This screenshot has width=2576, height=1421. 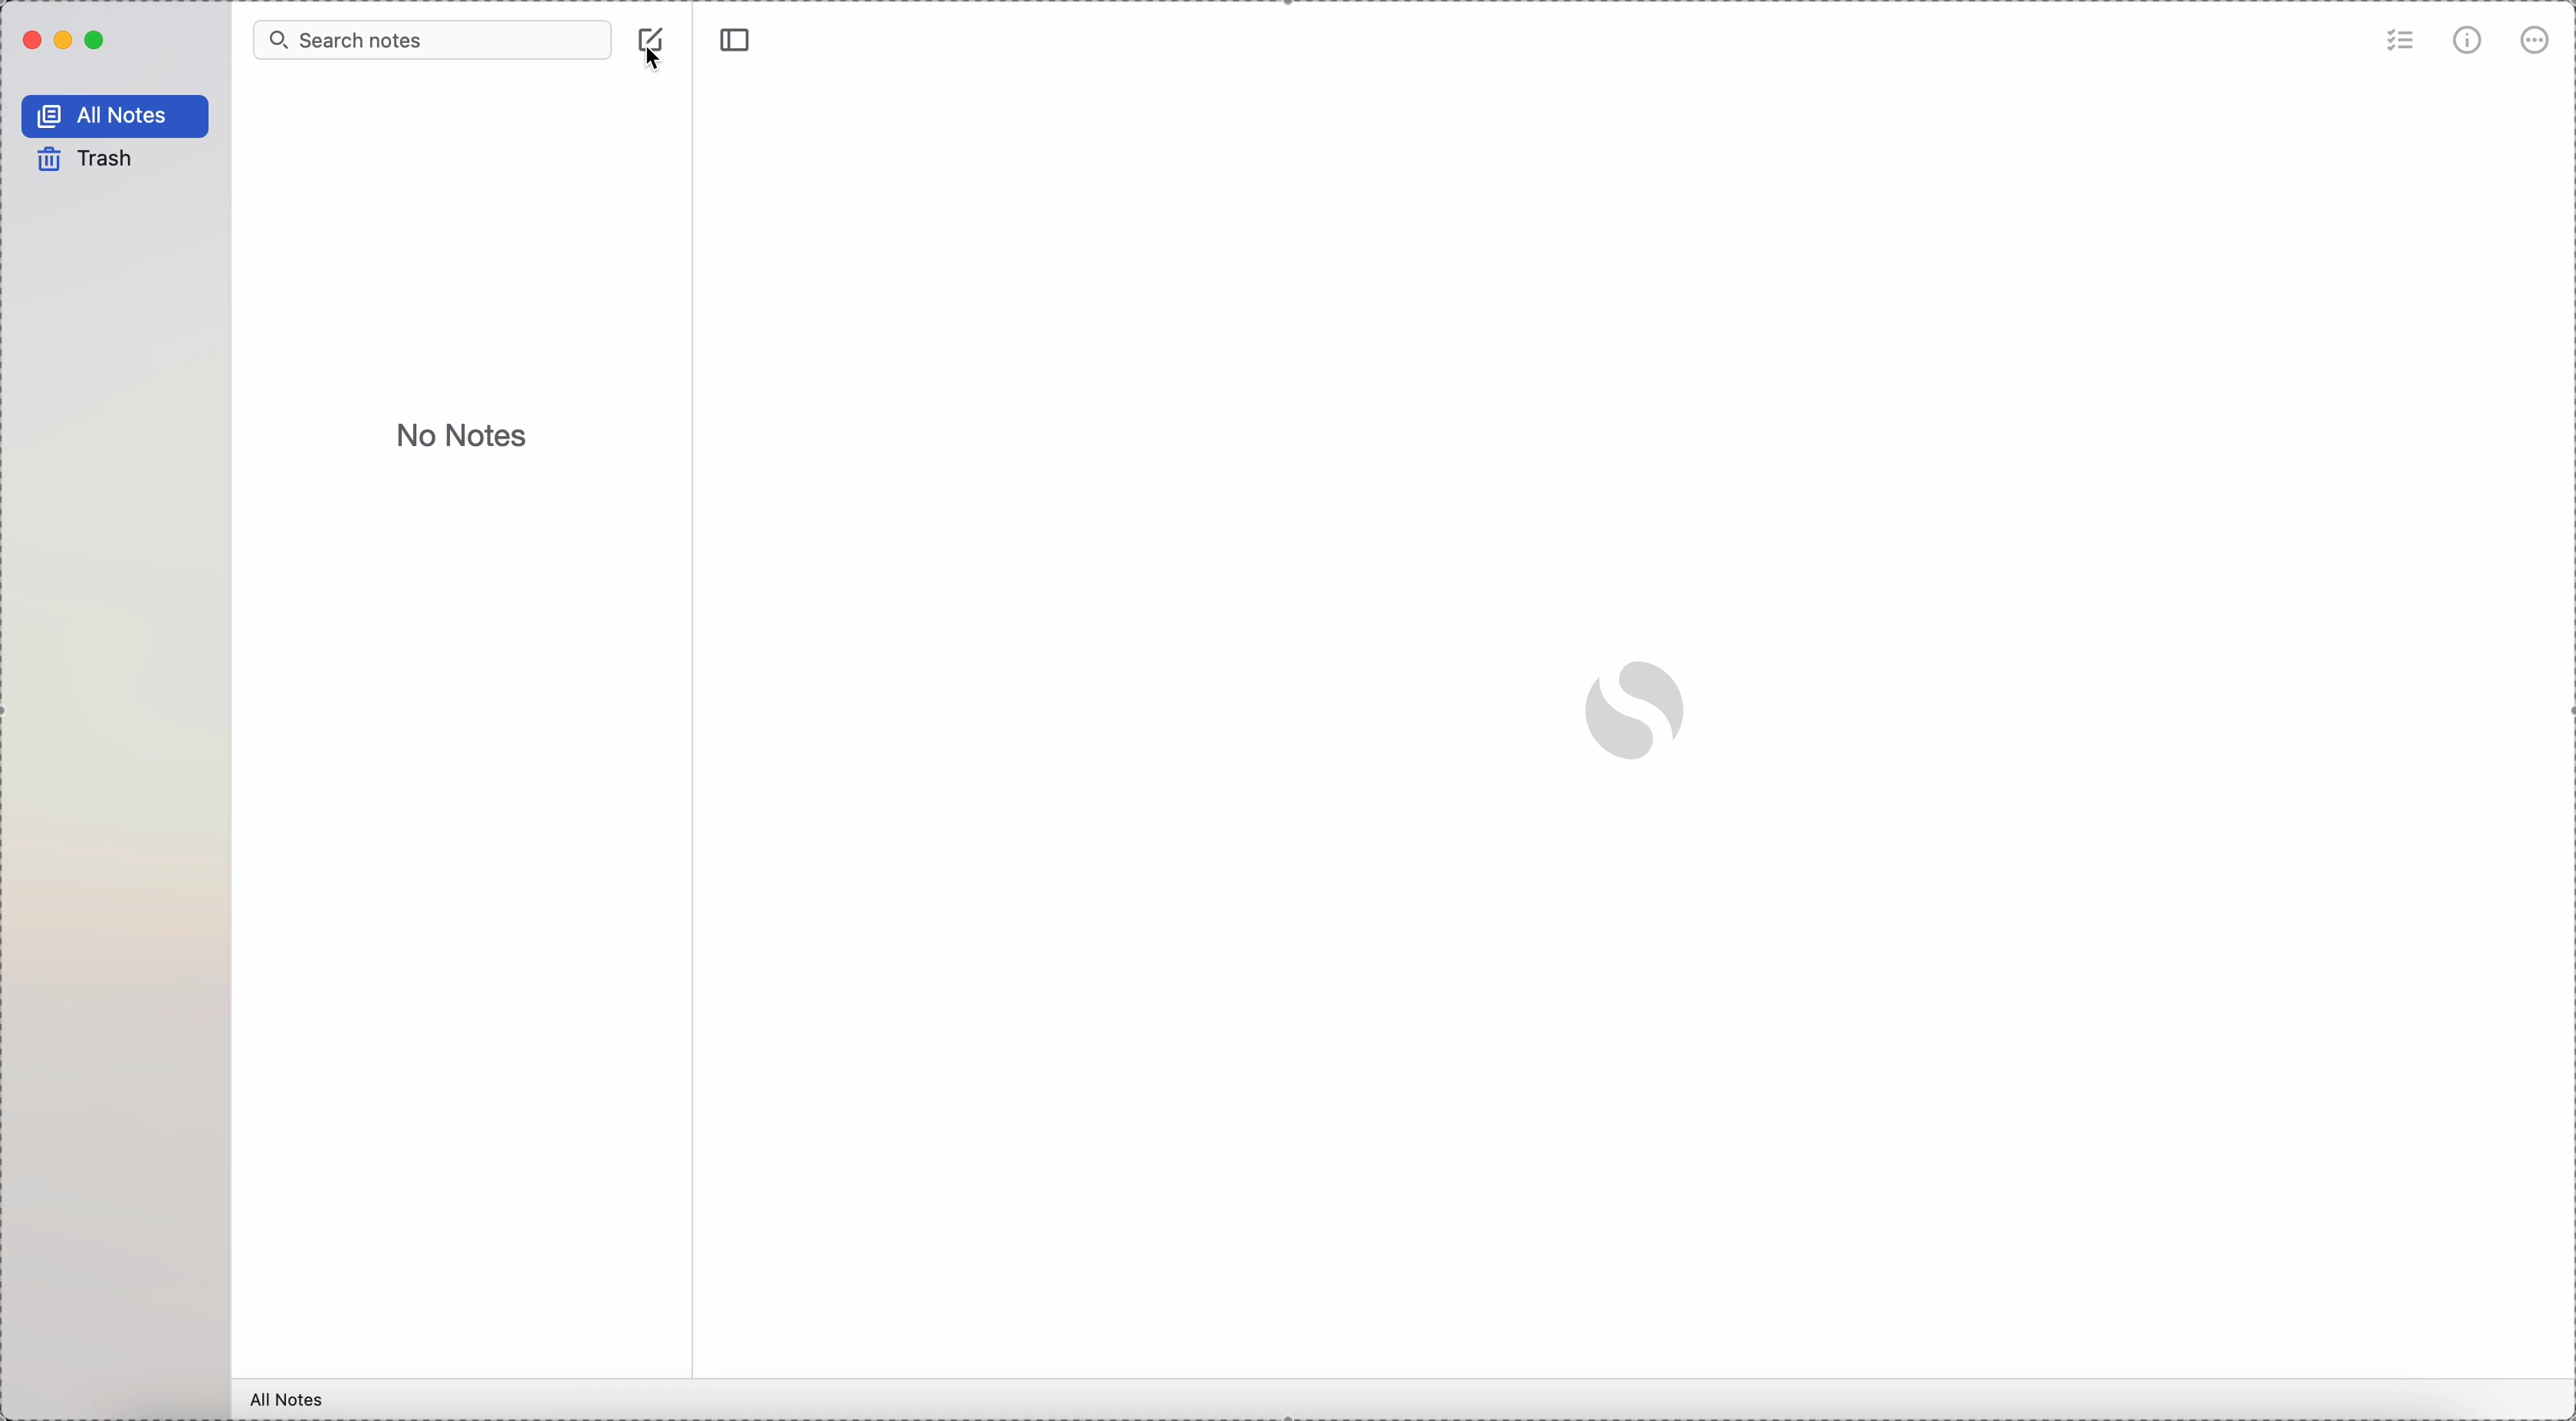 I want to click on maximize Simplenote, so click(x=97, y=41).